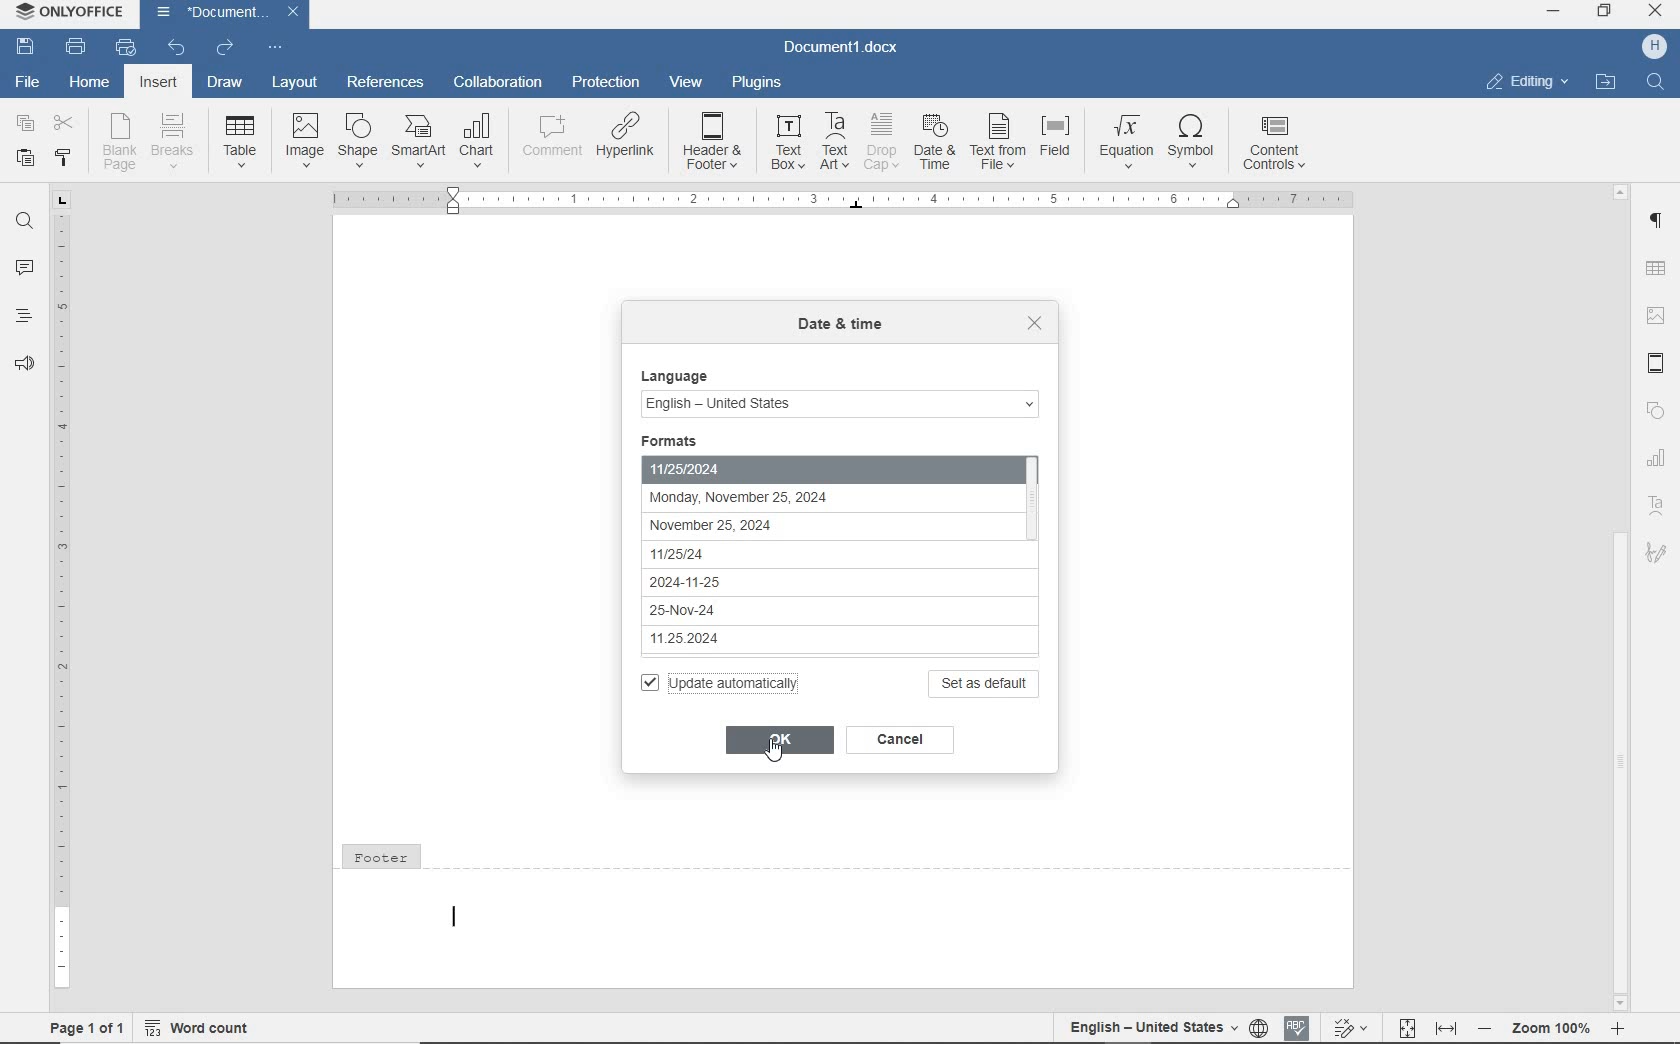 The image size is (1680, 1044). What do you see at coordinates (22, 267) in the screenshot?
I see `comments` at bounding box center [22, 267].